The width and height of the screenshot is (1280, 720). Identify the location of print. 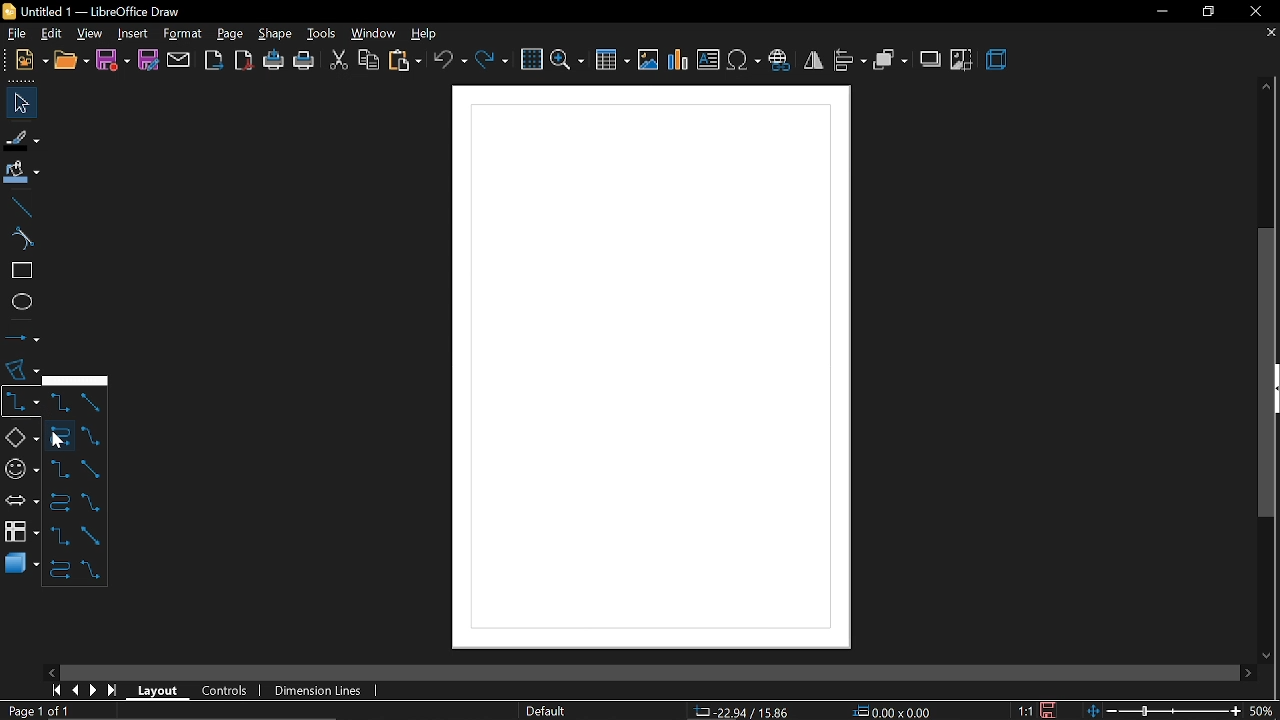
(304, 62).